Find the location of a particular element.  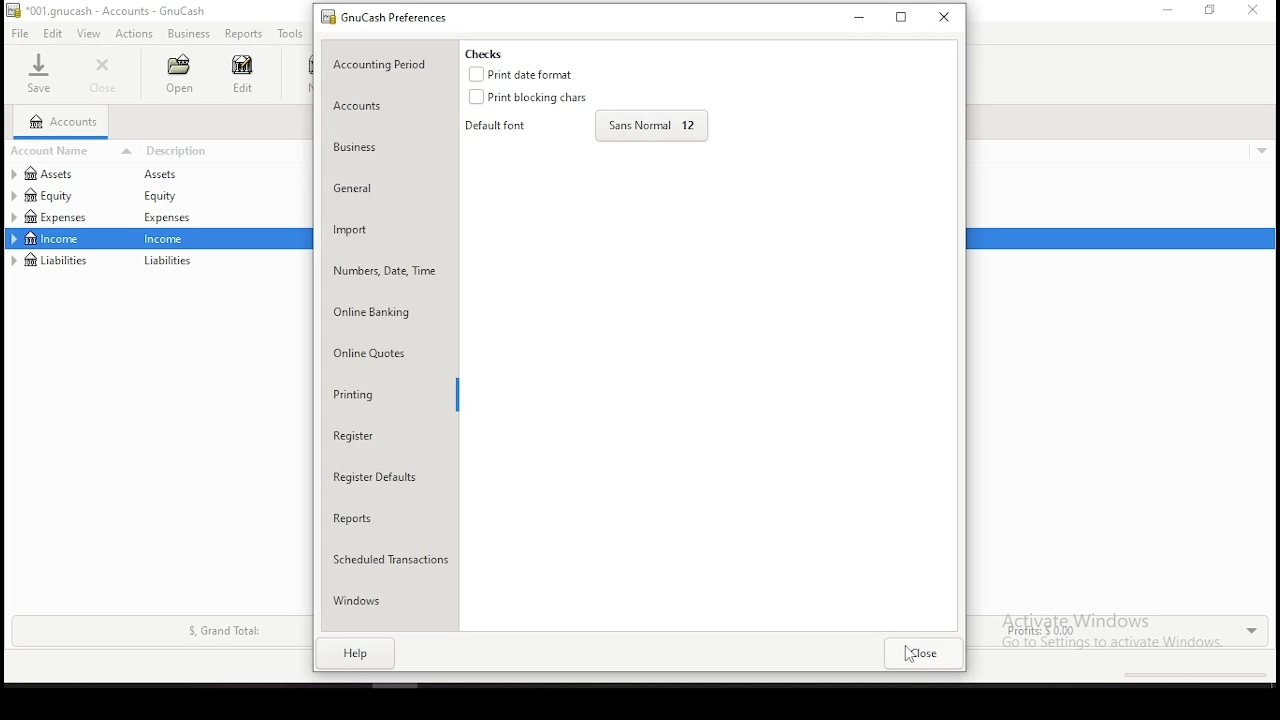

close is located at coordinates (924, 654).